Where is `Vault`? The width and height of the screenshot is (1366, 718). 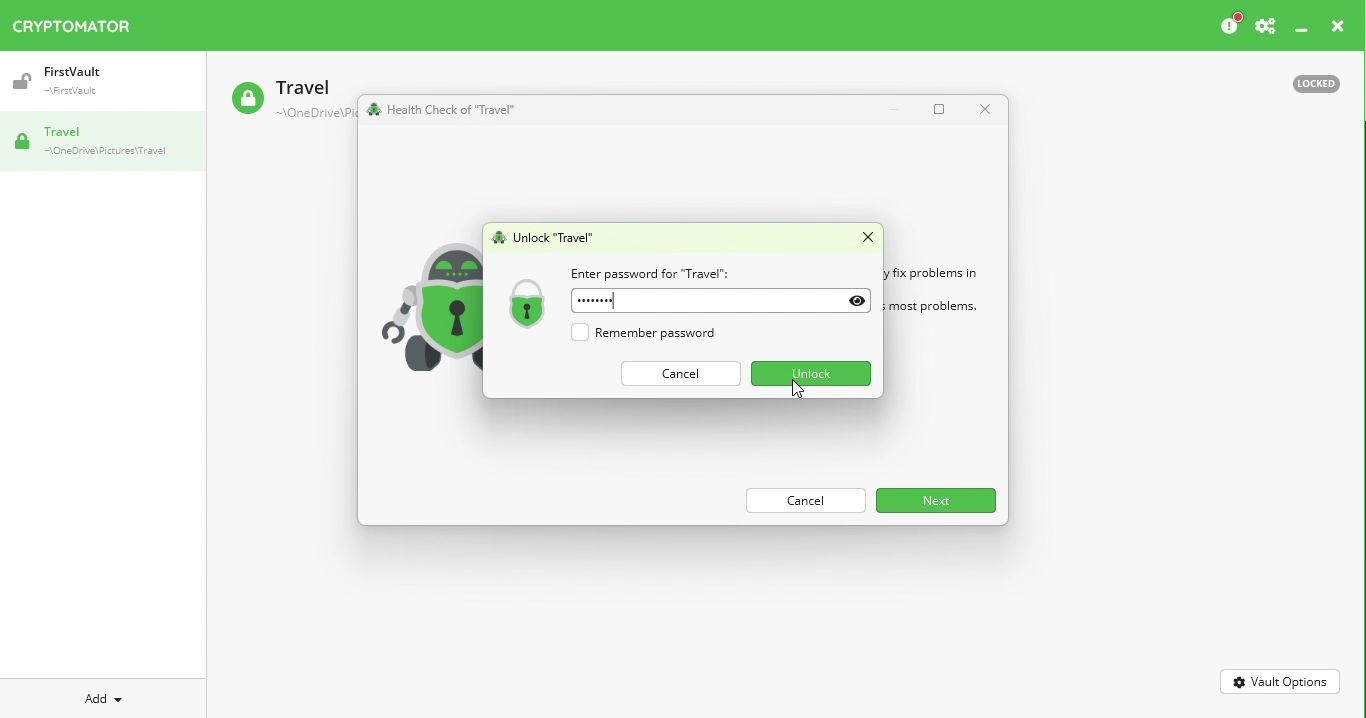
Vault is located at coordinates (94, 140).